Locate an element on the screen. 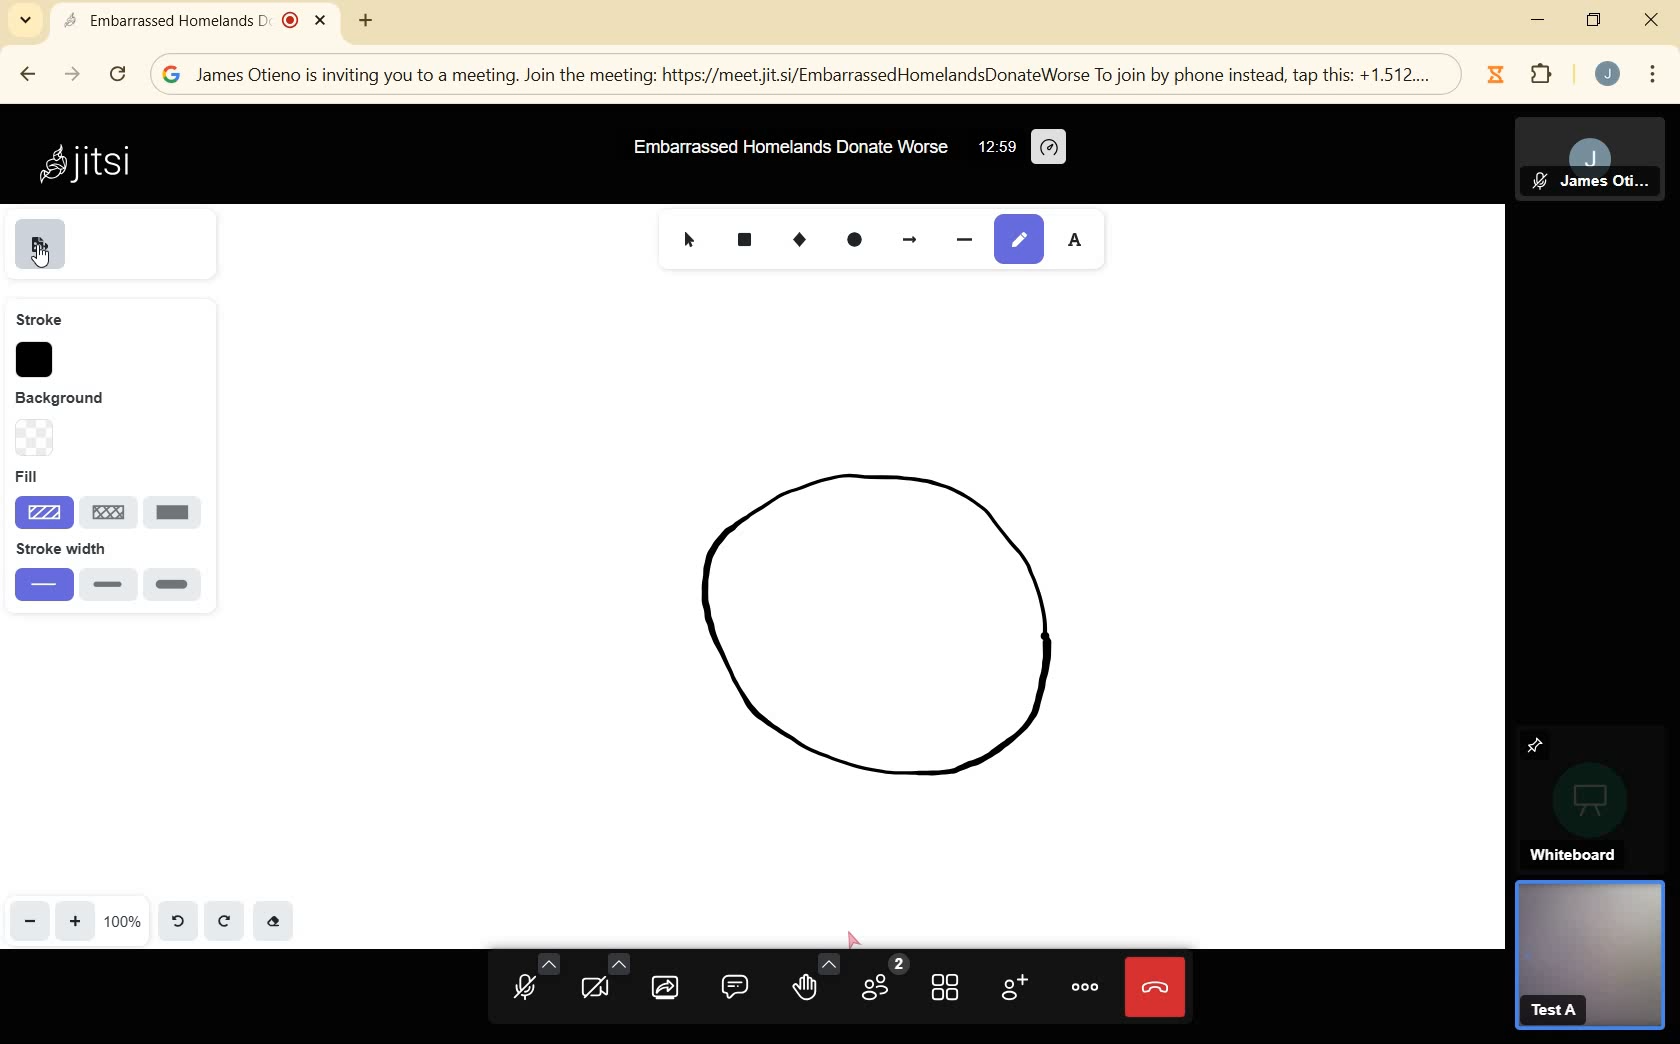 The image size is (1680, 1044). invite people is located at coordinates (1015, 990).